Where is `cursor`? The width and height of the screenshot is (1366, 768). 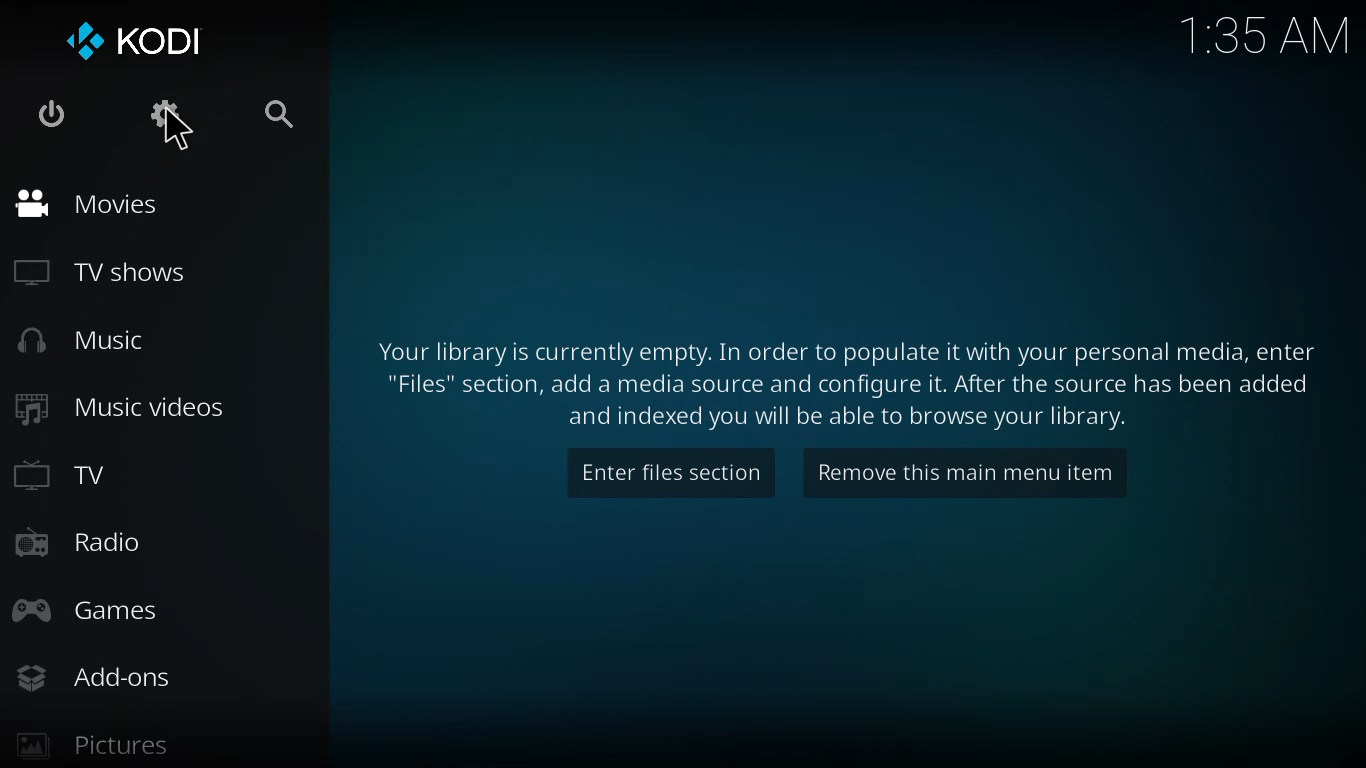 cursor is located at coordinates (177, 130).